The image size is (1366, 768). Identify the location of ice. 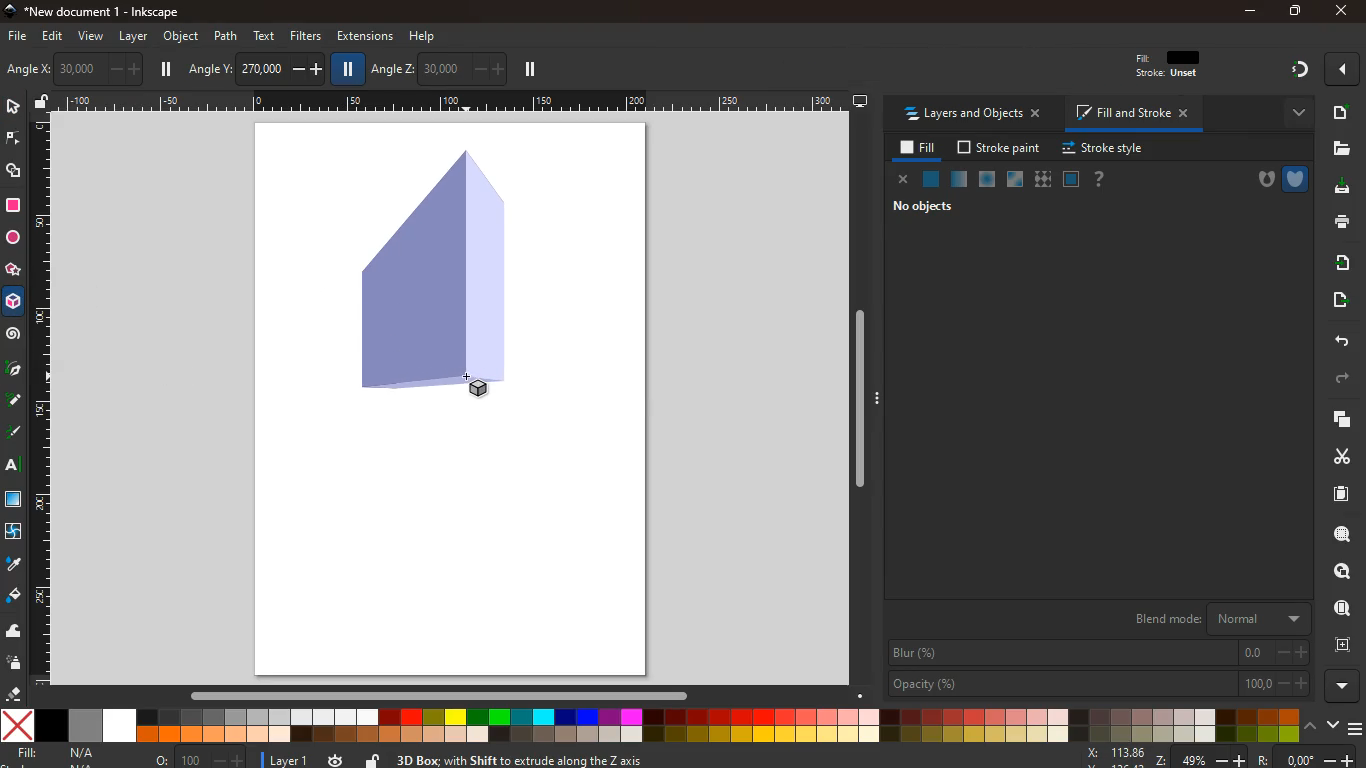
(984, 179).